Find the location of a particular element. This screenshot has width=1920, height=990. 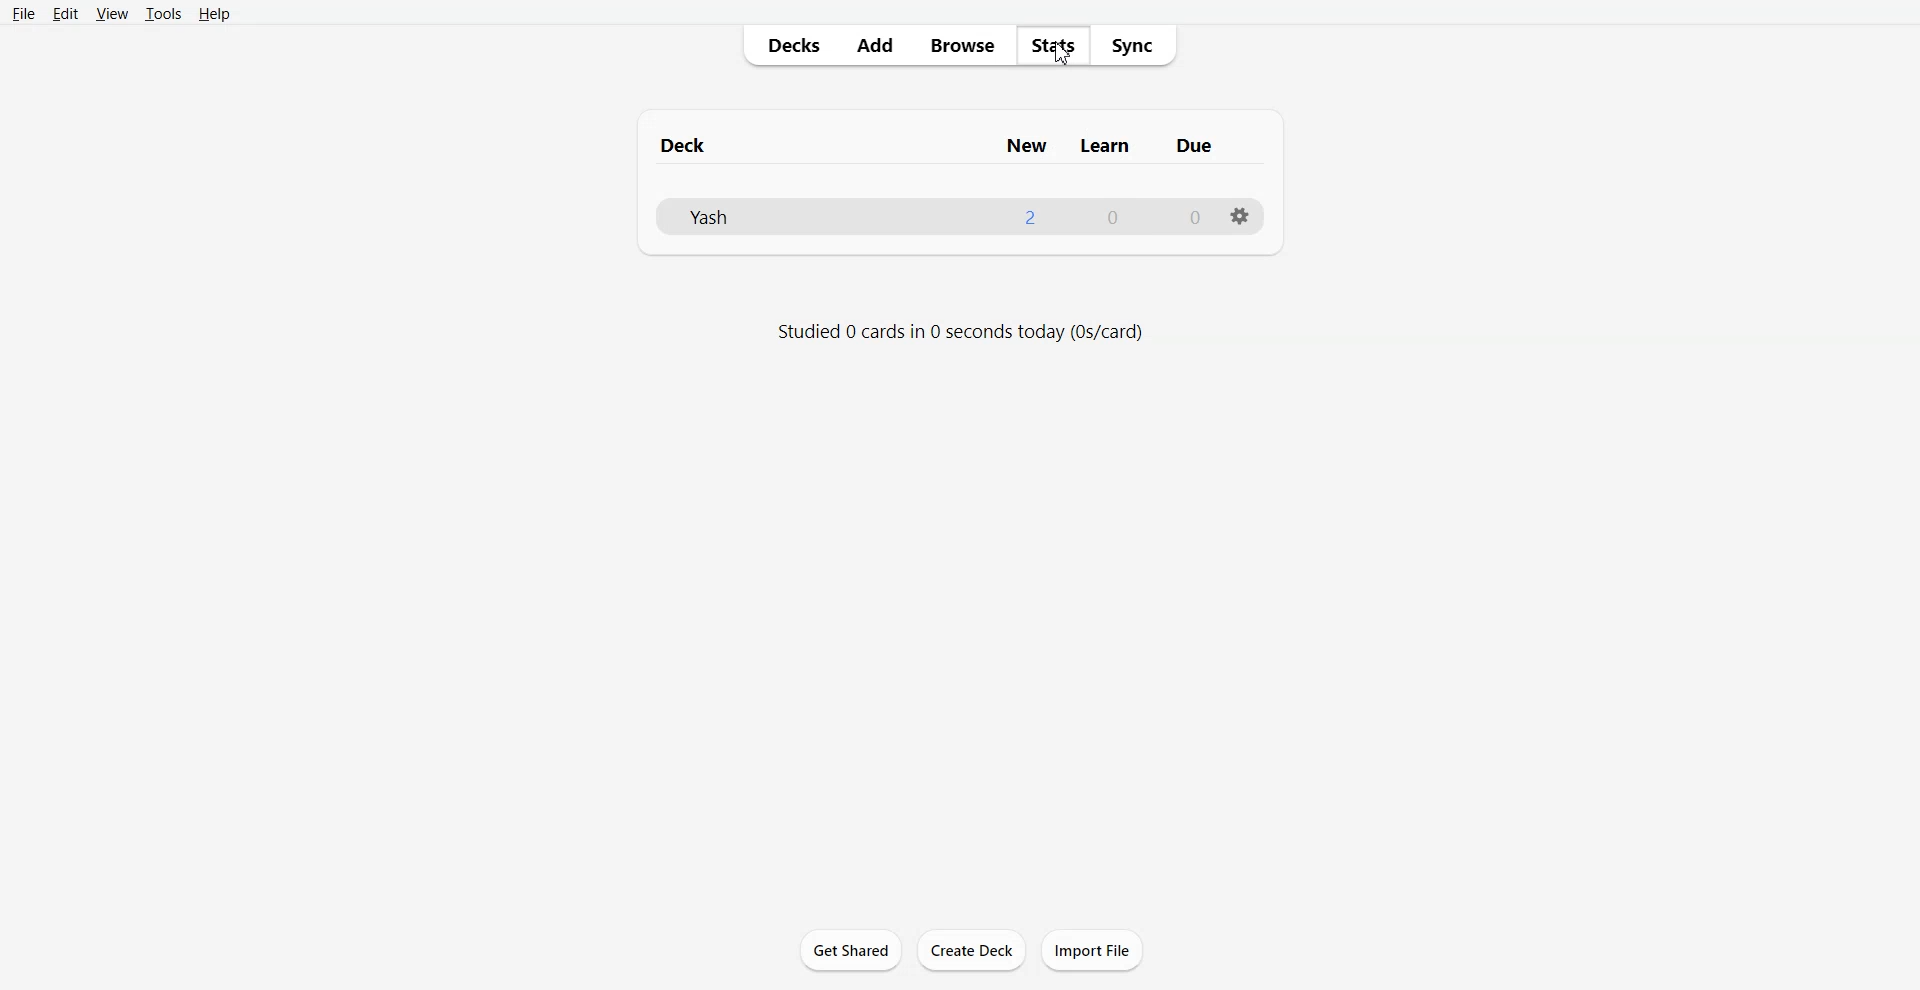

Import File is located at coordinates (1092, 950).